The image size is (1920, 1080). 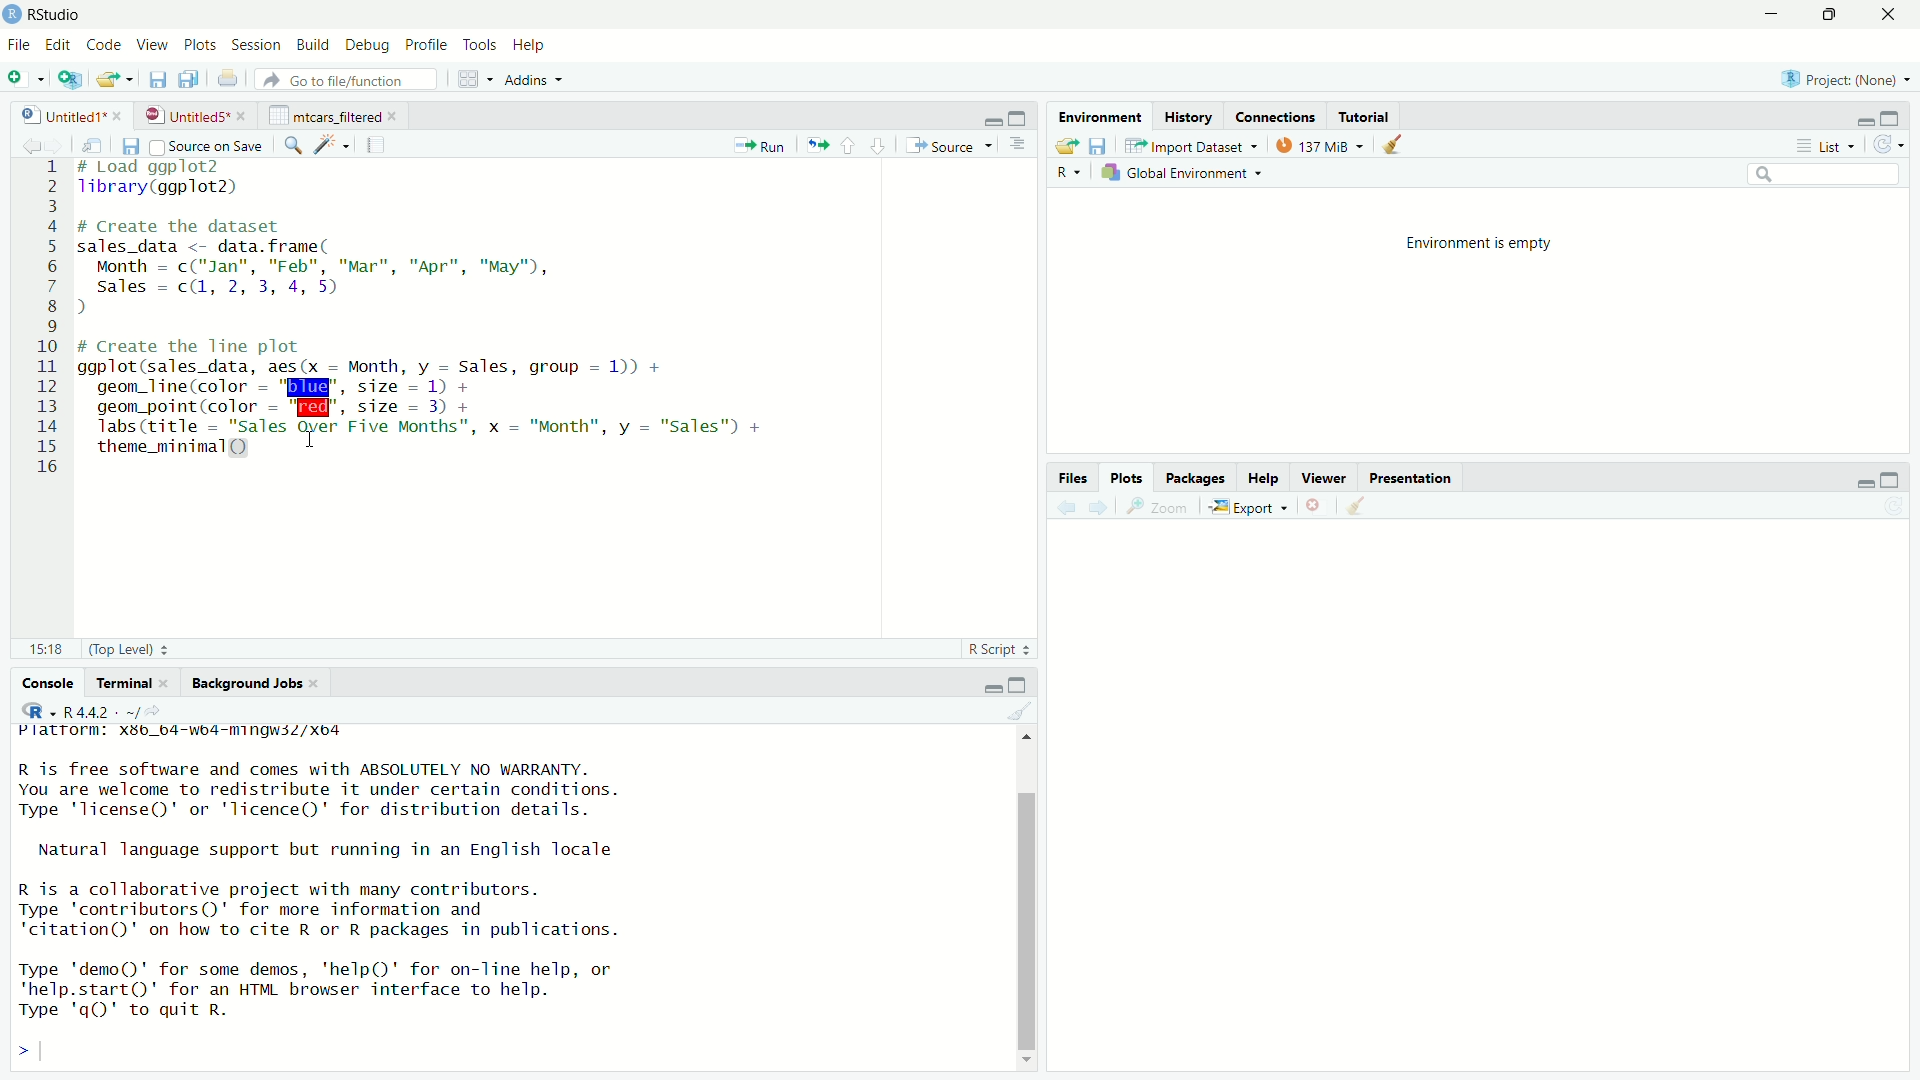 What do you see at coordinates (58, 15) in the screenshot?
I see `RStudio` at bounding box center [58, 15].